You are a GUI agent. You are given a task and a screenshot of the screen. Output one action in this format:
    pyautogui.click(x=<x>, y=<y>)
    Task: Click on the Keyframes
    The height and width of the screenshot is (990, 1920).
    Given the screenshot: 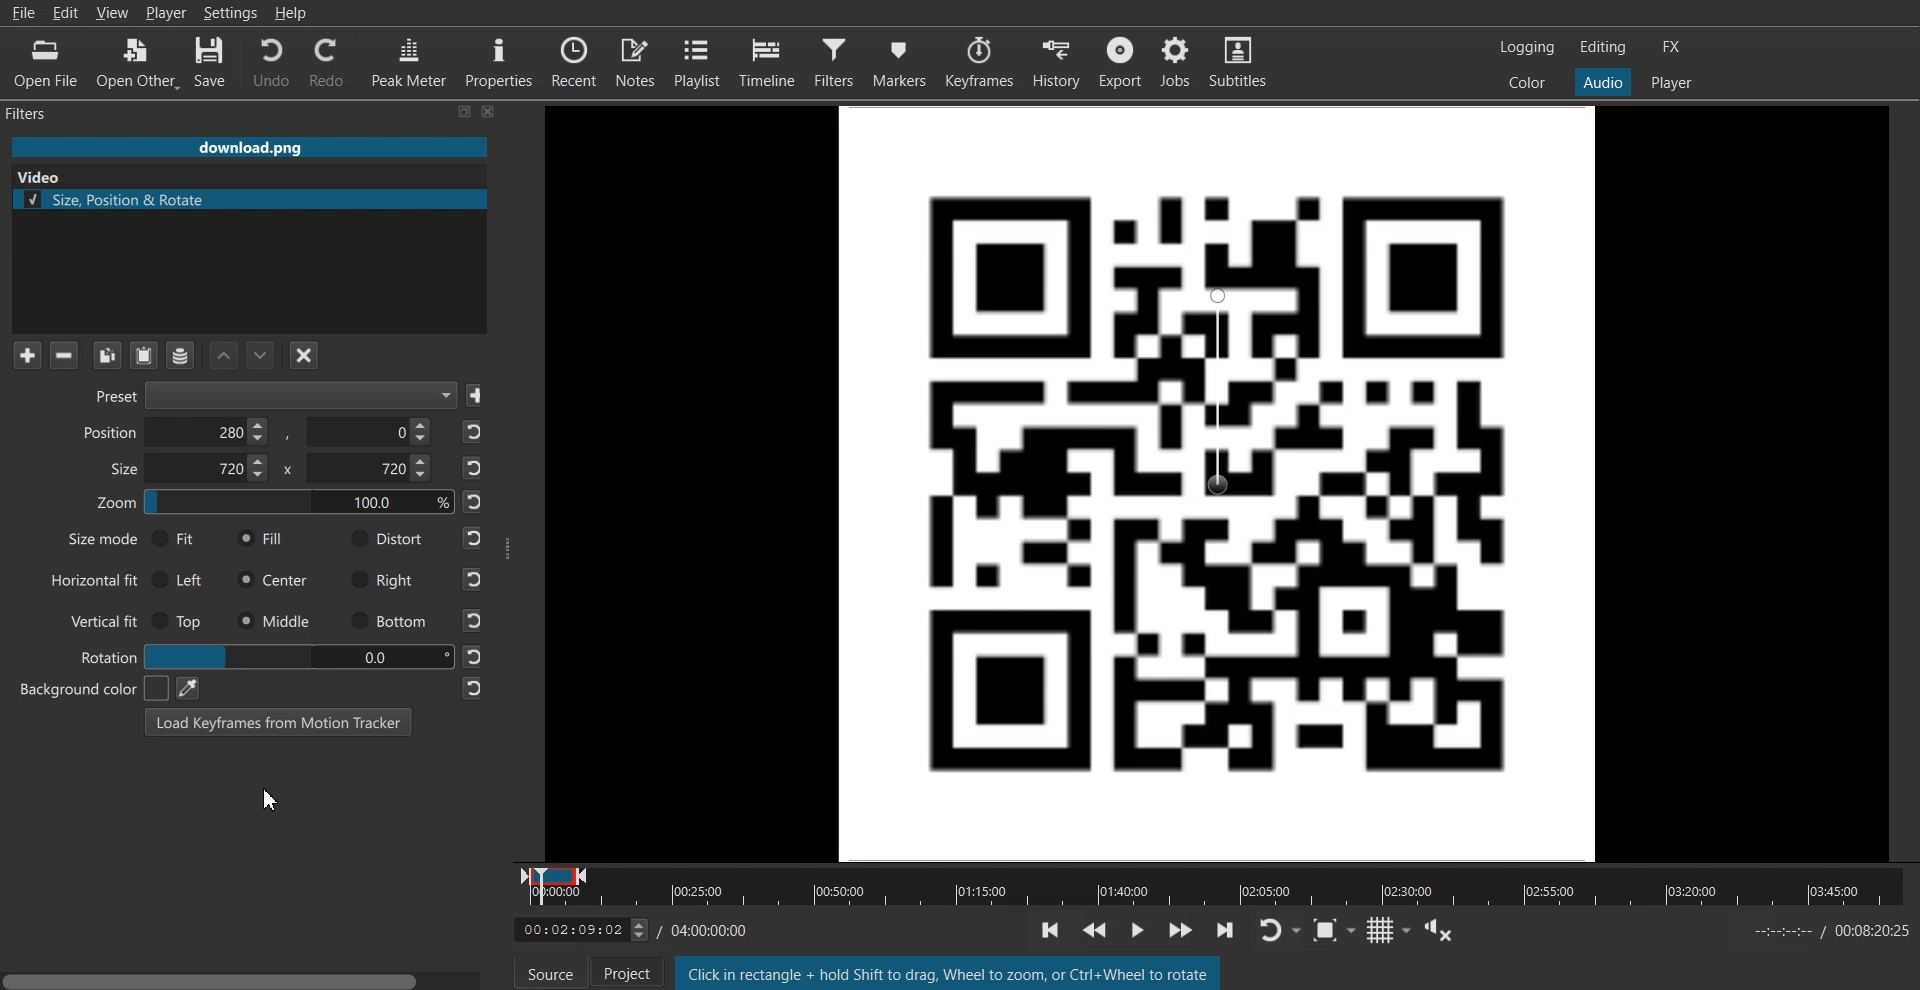 What is the action you would take?
    pyautogui.click(x=981, y=61)
    